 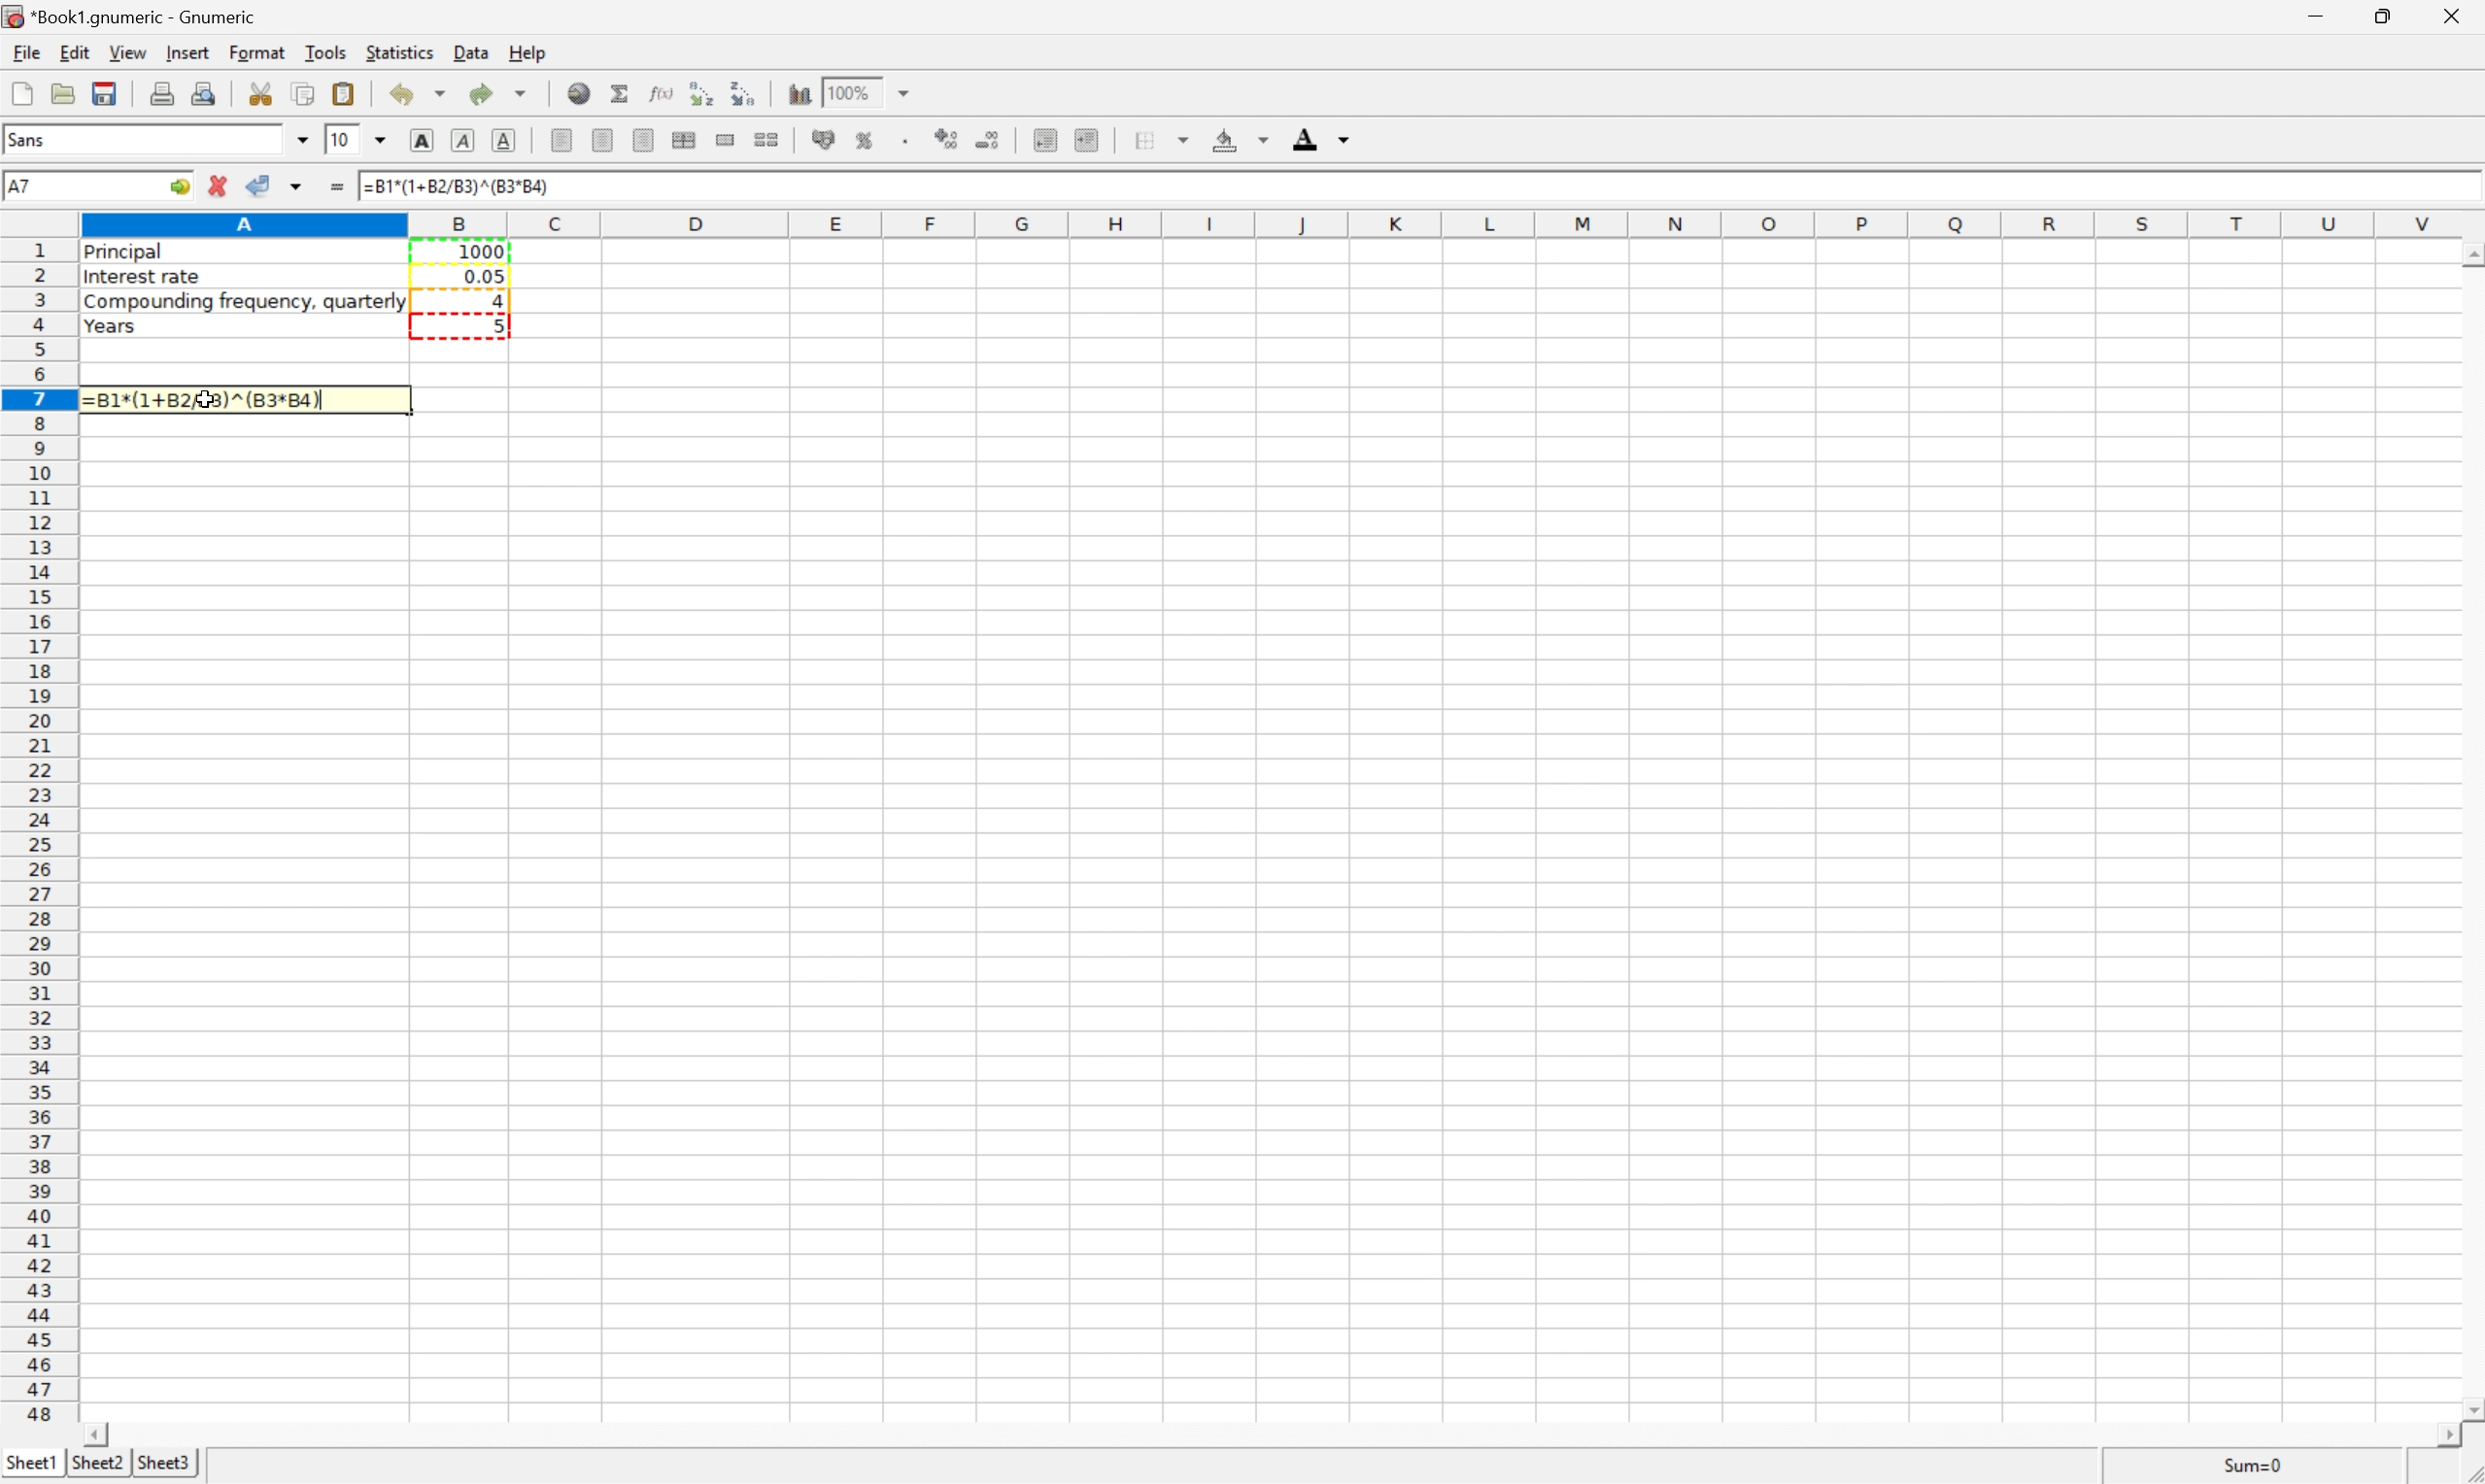 I want to click on split merged range of cells, so click(x=767, y=139).